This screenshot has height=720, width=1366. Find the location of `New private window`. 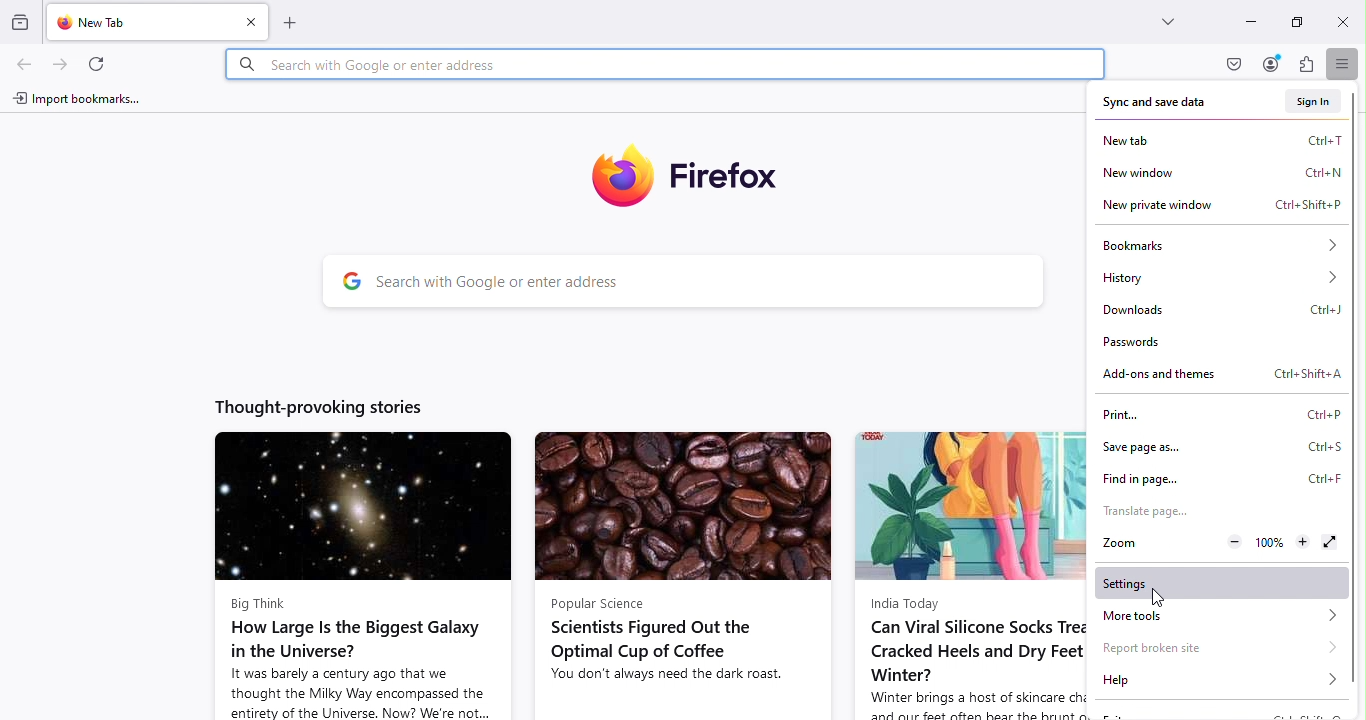

New private window is located at coordinates (1222, 205).